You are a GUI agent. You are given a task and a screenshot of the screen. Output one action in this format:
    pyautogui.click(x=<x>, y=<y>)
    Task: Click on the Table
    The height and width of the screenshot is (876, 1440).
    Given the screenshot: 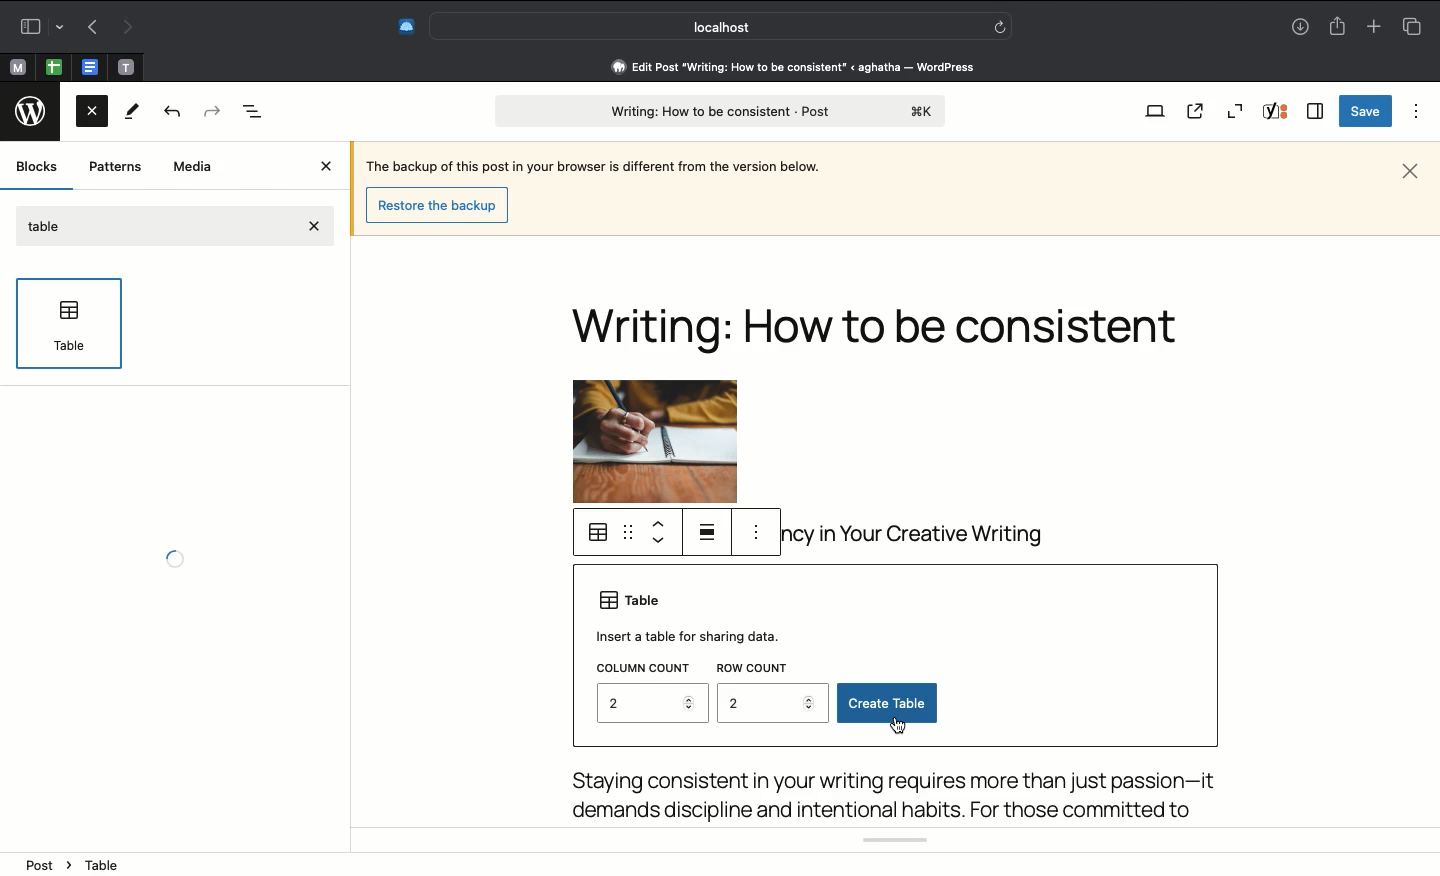 What is the action you would take?
    pyautogui.click(x=47, y=223)
    